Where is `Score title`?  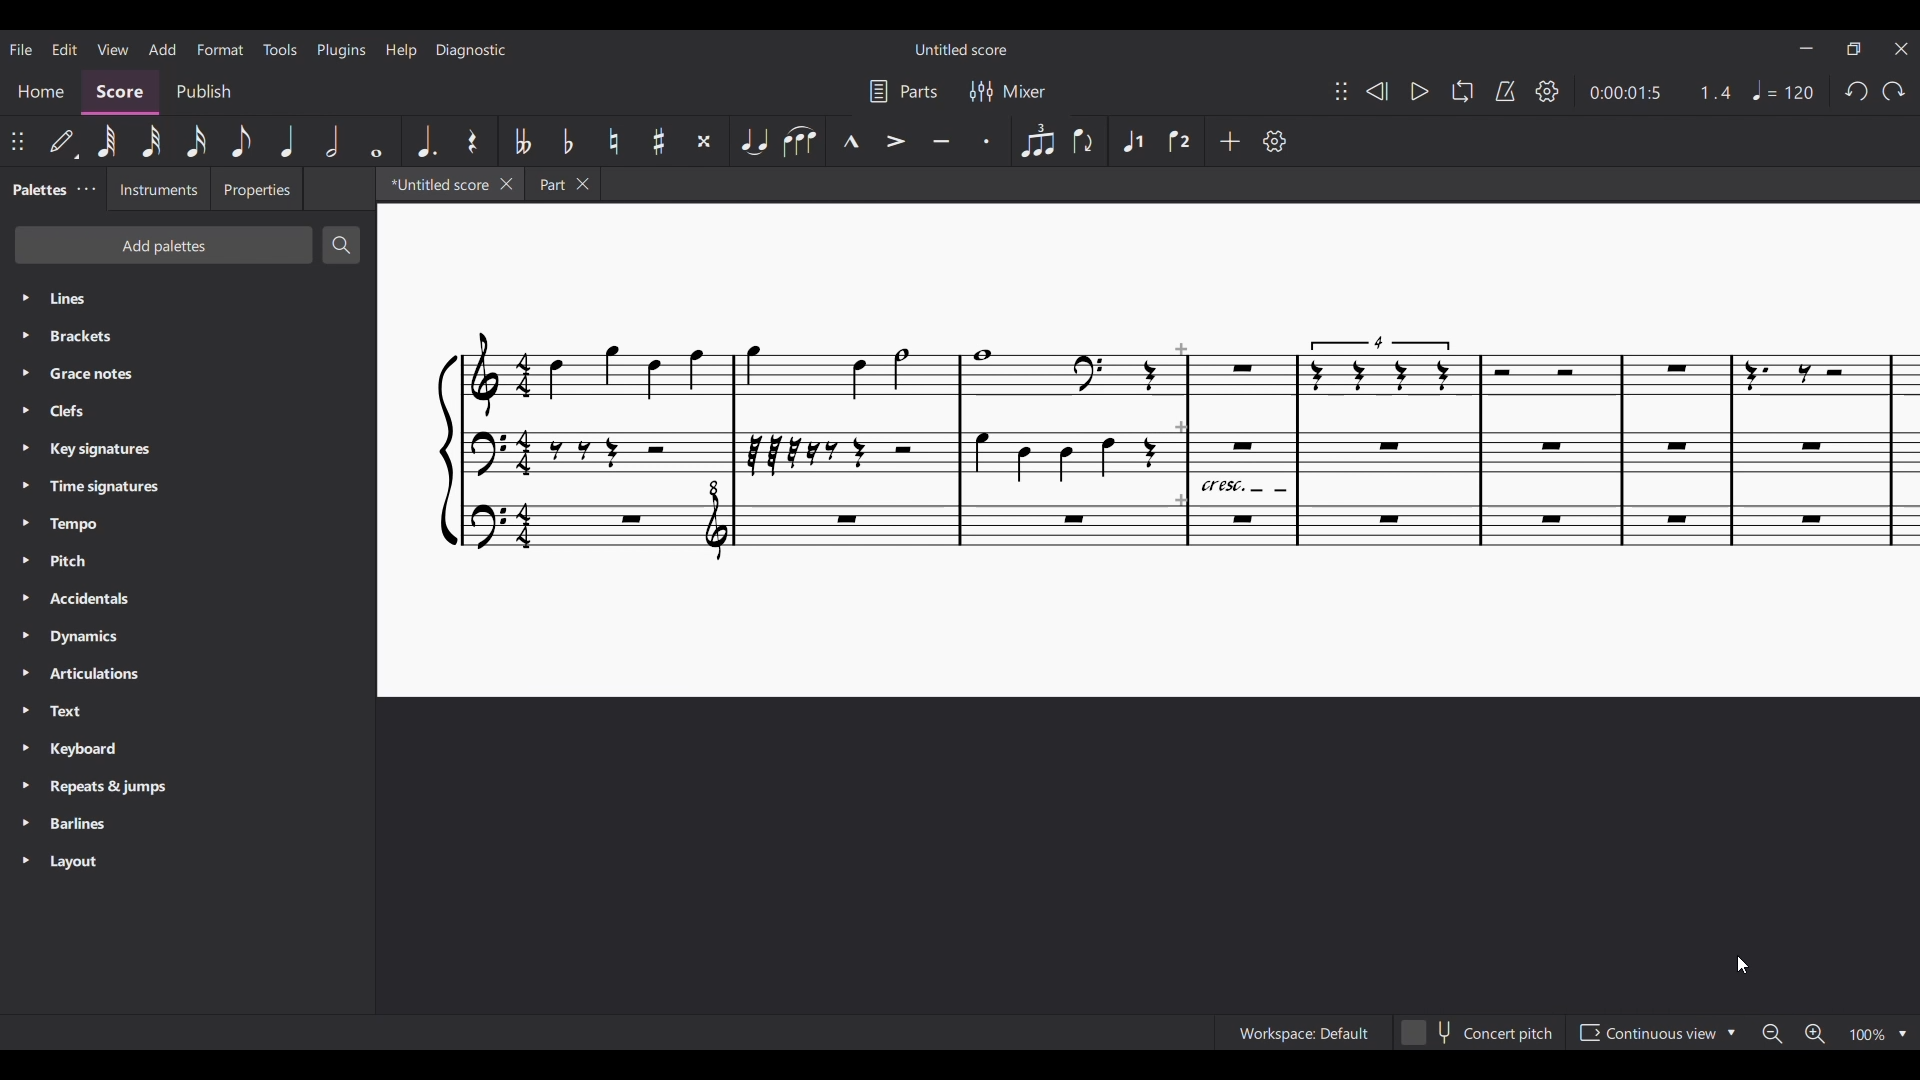 Score title is located at coordinates (962, 49).